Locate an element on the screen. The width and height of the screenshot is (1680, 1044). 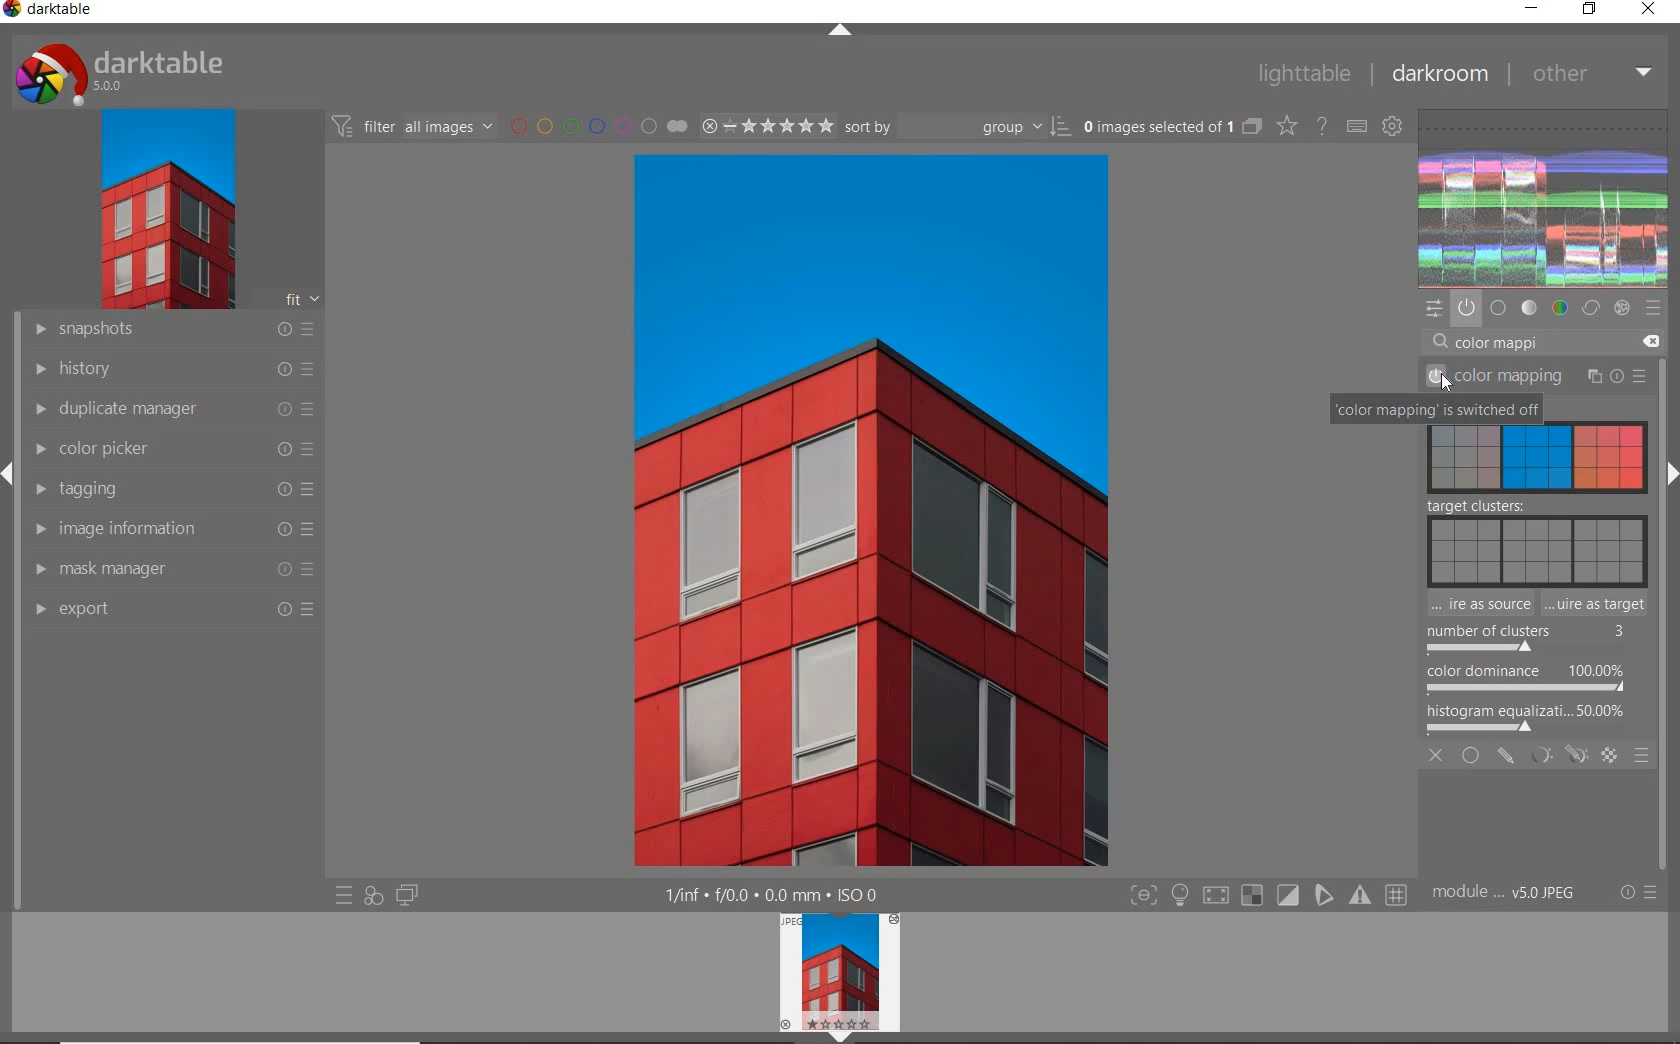
darktable is located at coordinates (59, 13).